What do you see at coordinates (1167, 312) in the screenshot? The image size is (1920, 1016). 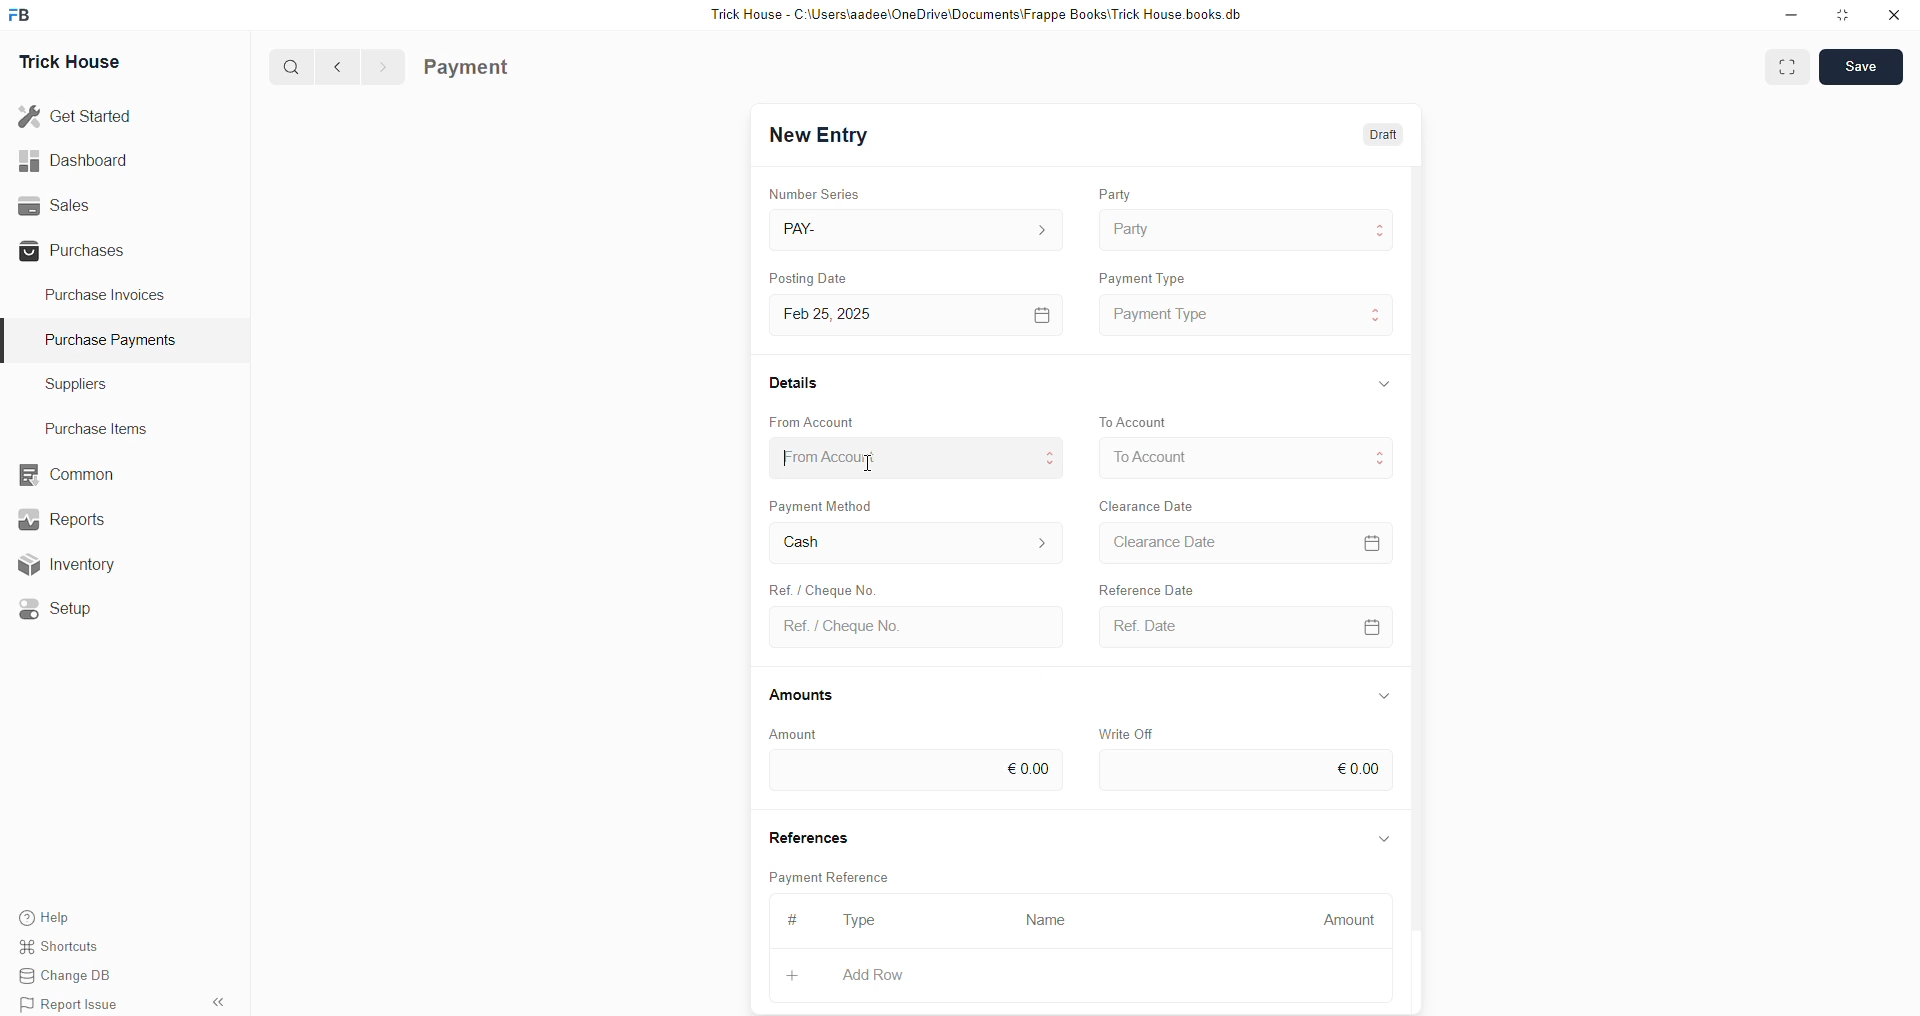 I see `Payment Type` at bounding box center [1167, 312].